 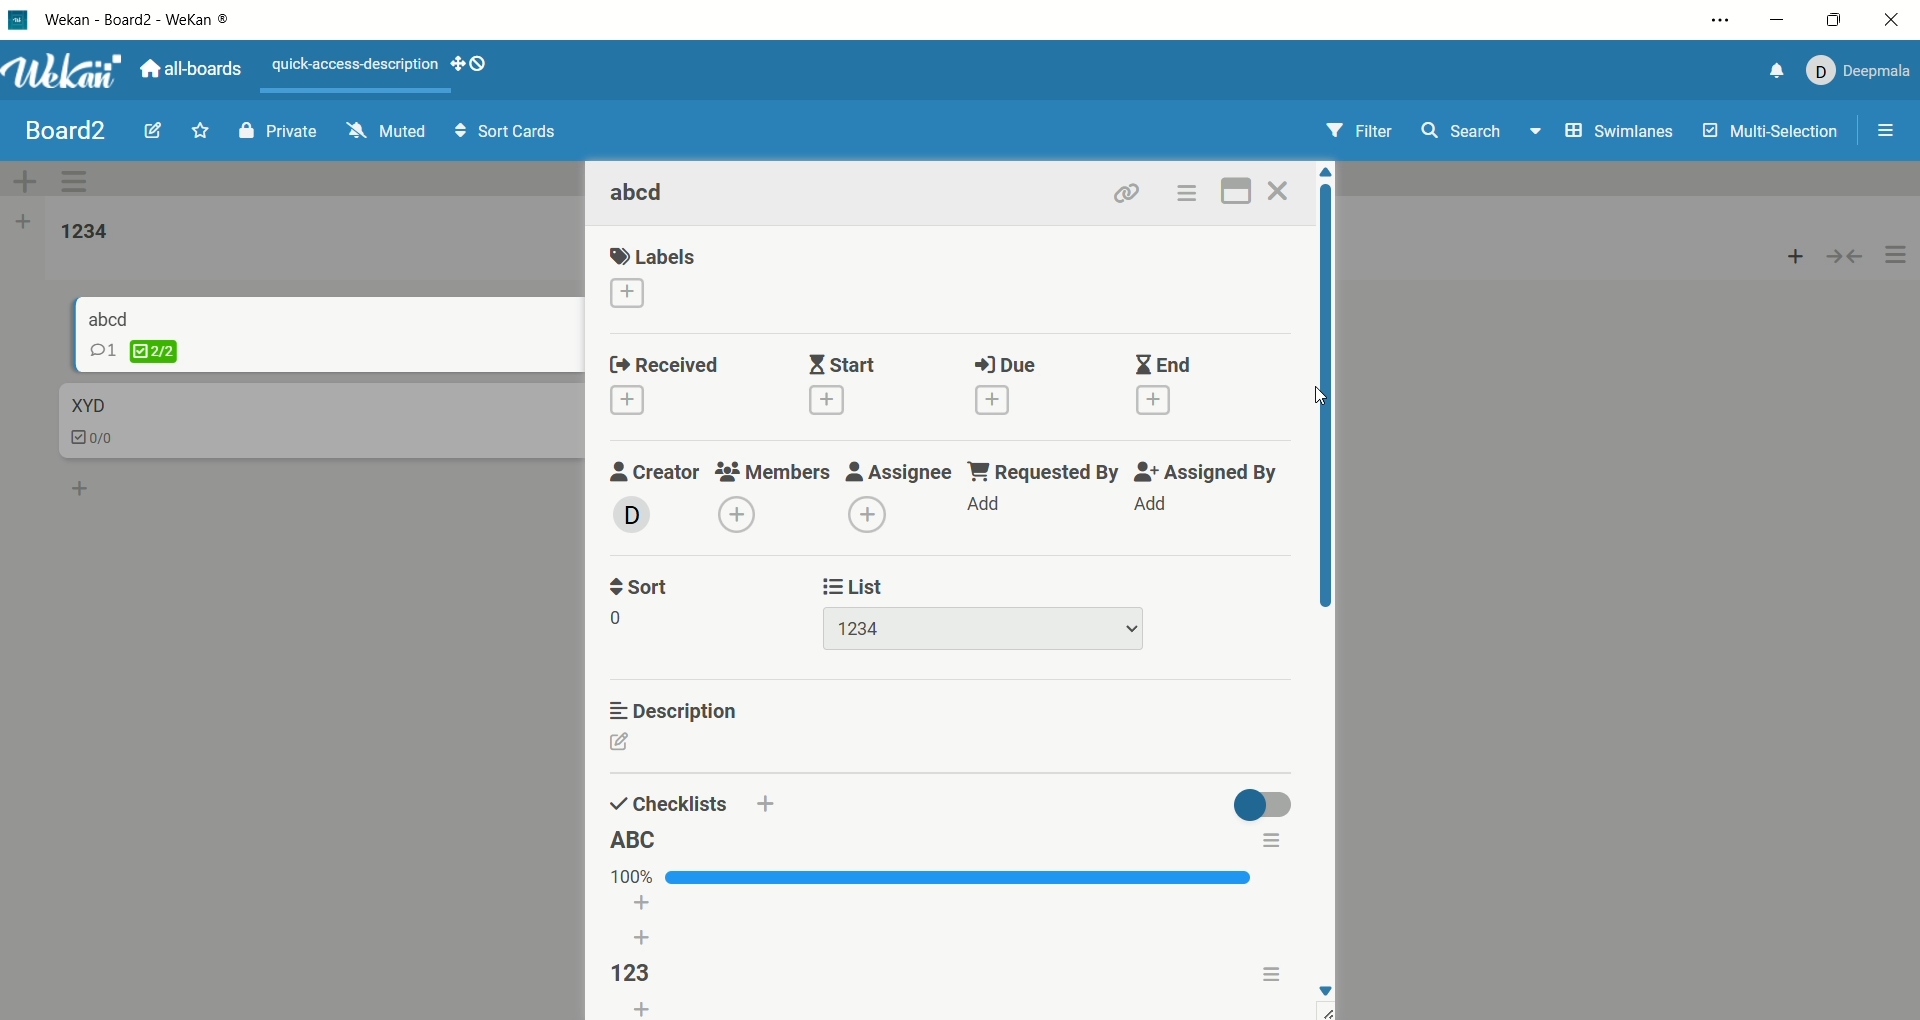 I want to click on vertical scroll bar, so click(x=1328, y=404).